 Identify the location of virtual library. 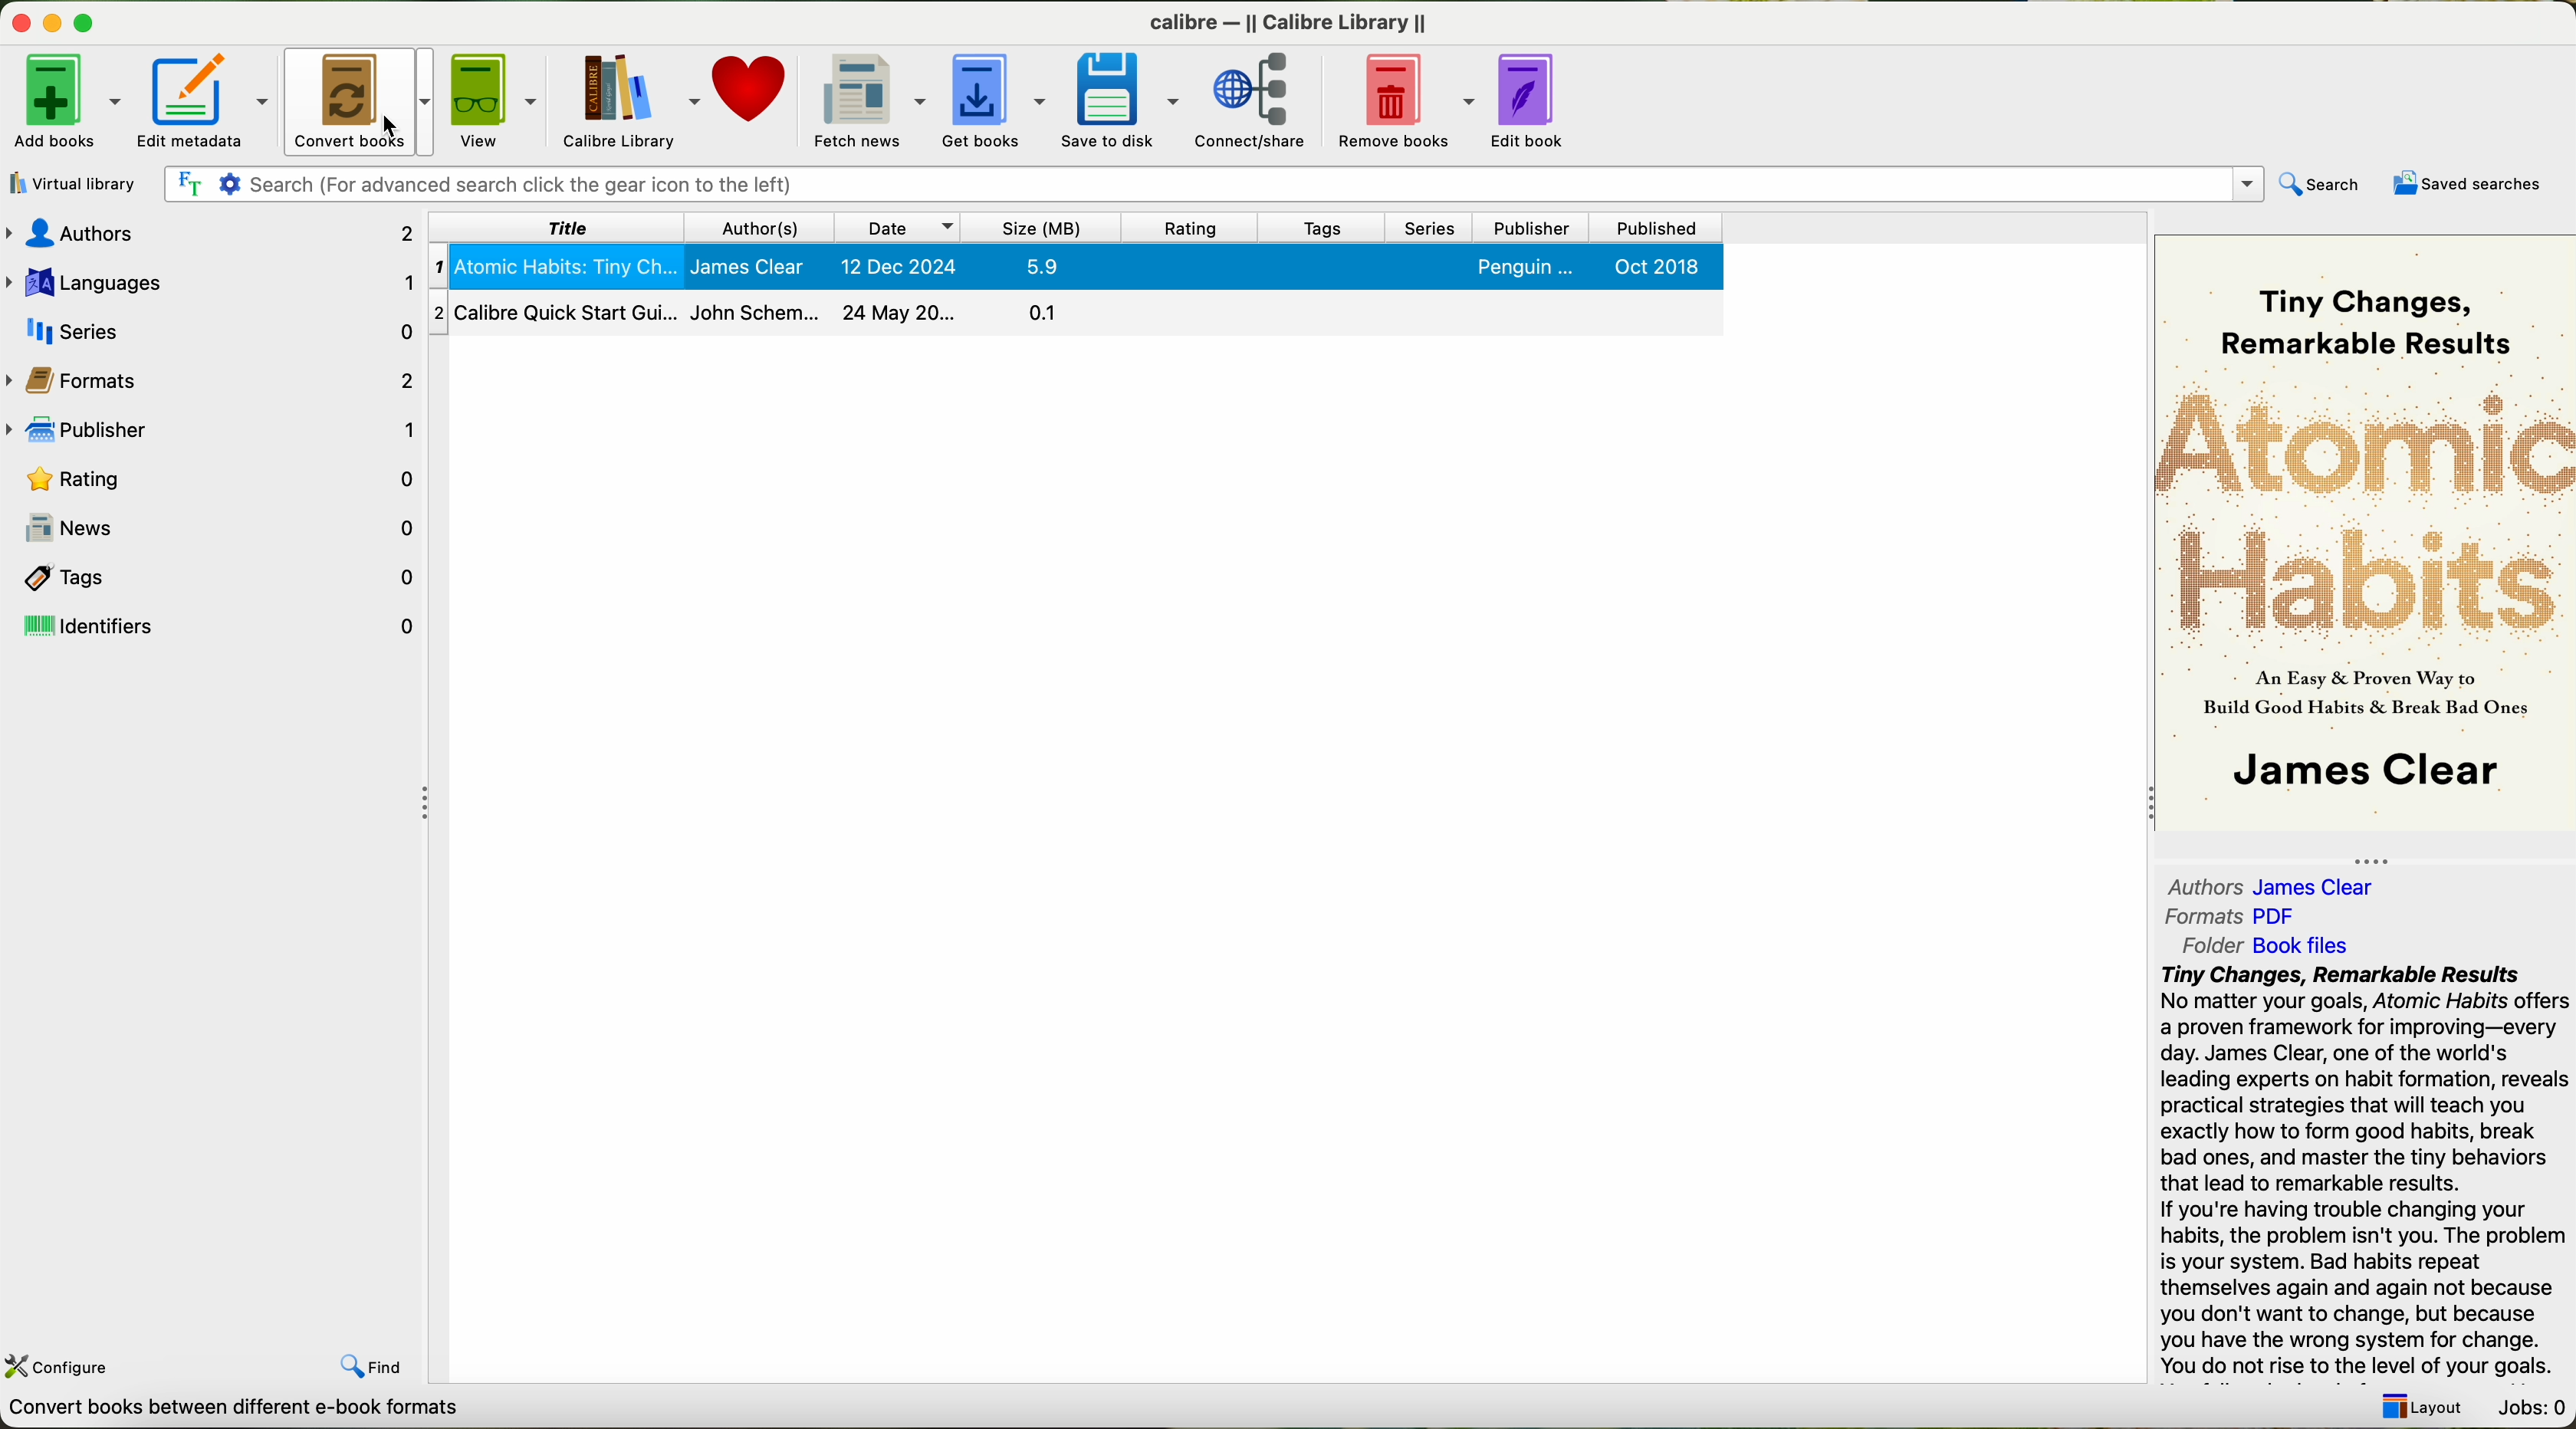
(74, 183).